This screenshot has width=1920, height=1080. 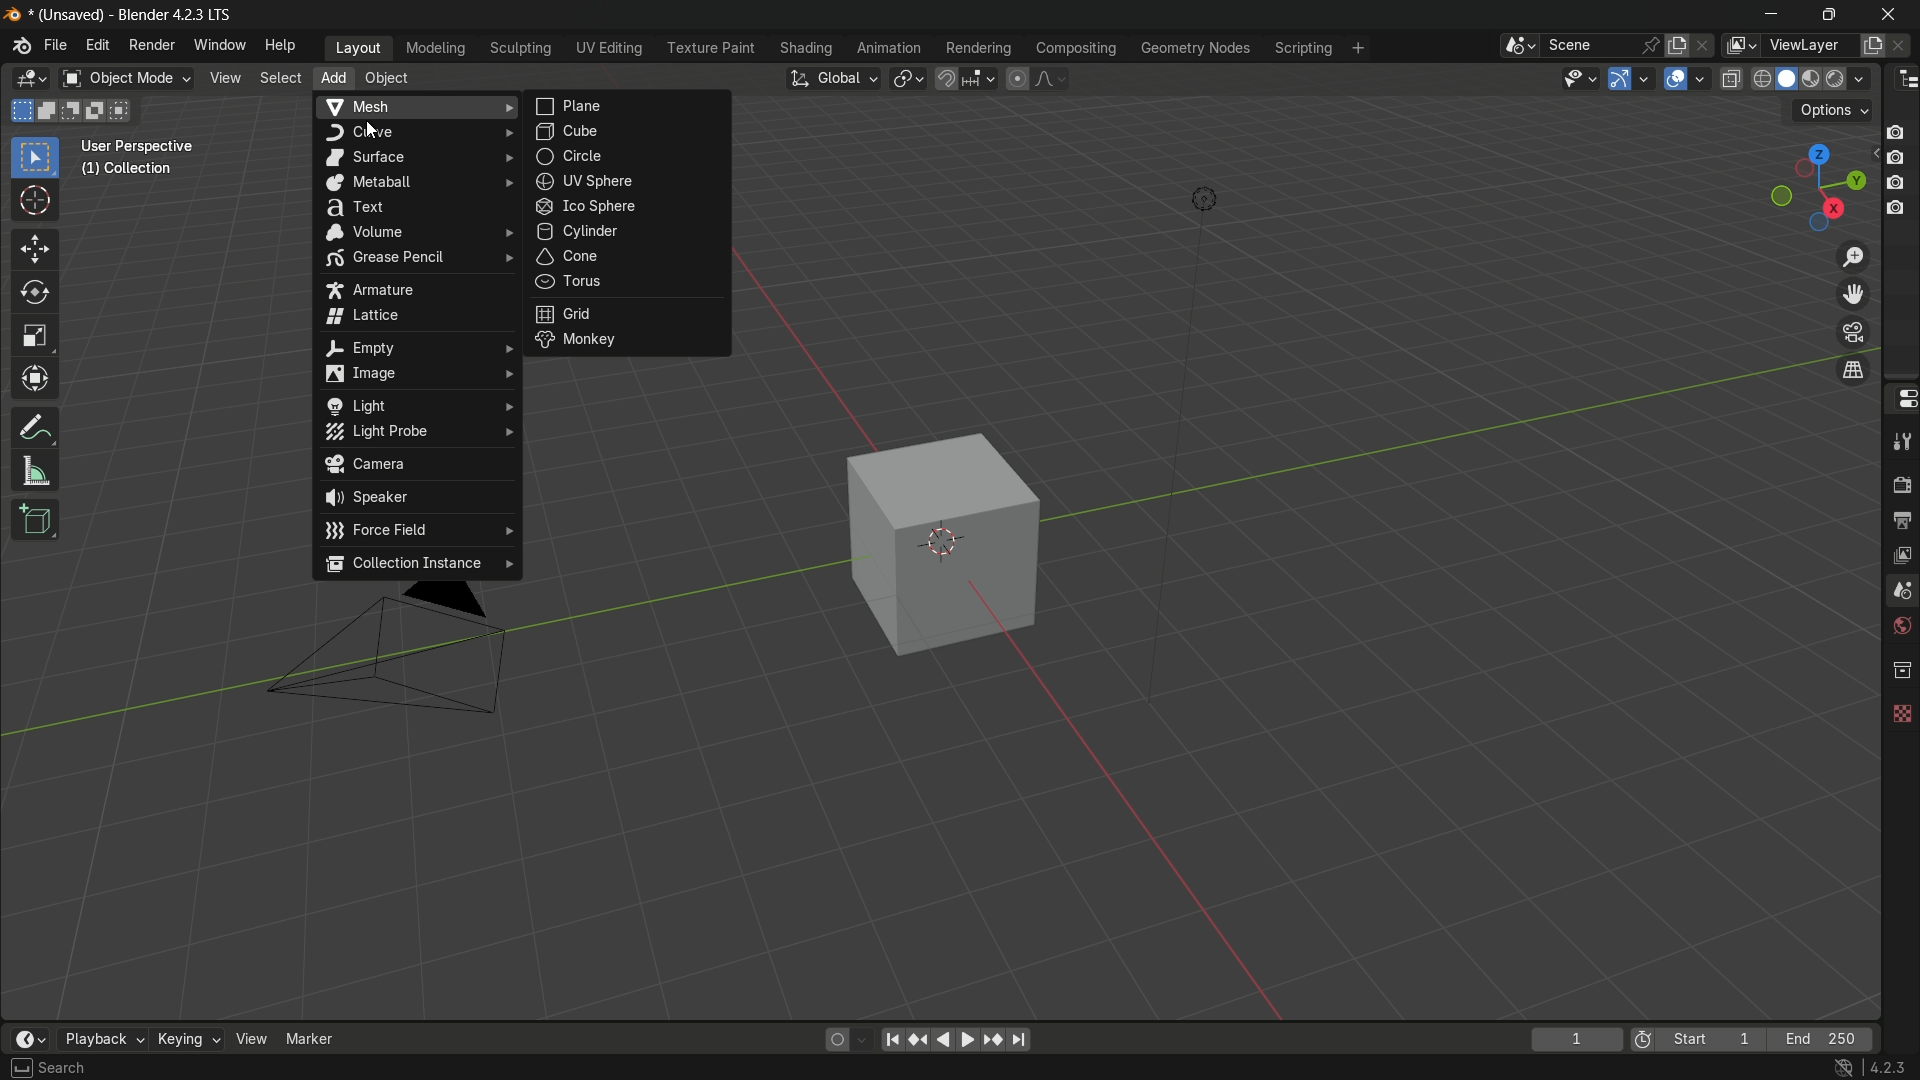 I want to click on light, so click(x=1197, y=203).